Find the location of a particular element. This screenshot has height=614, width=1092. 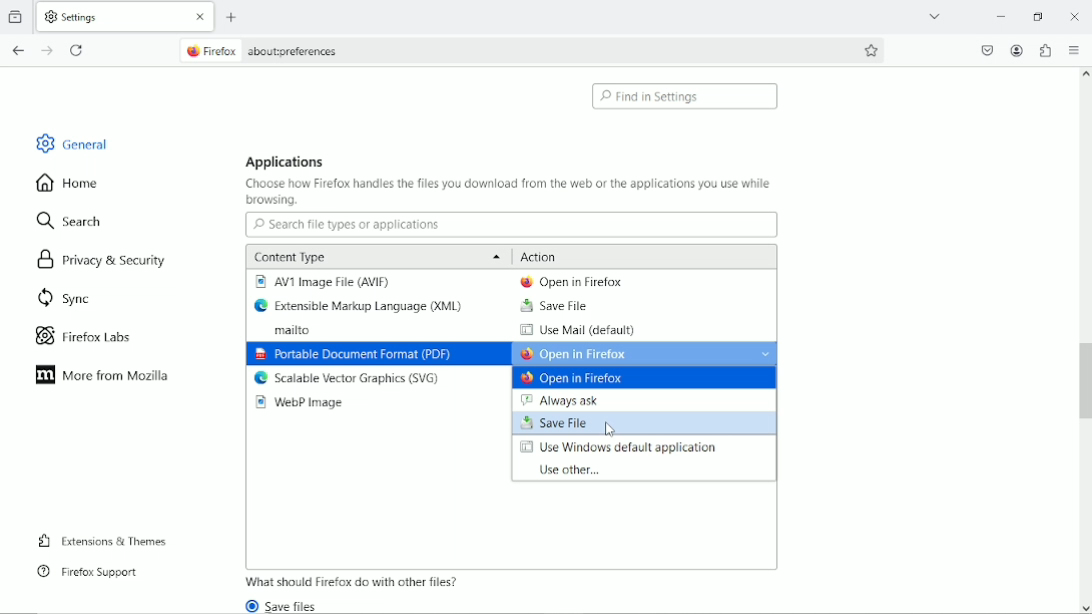

Use windows default application is located at coordinates (620, 448).